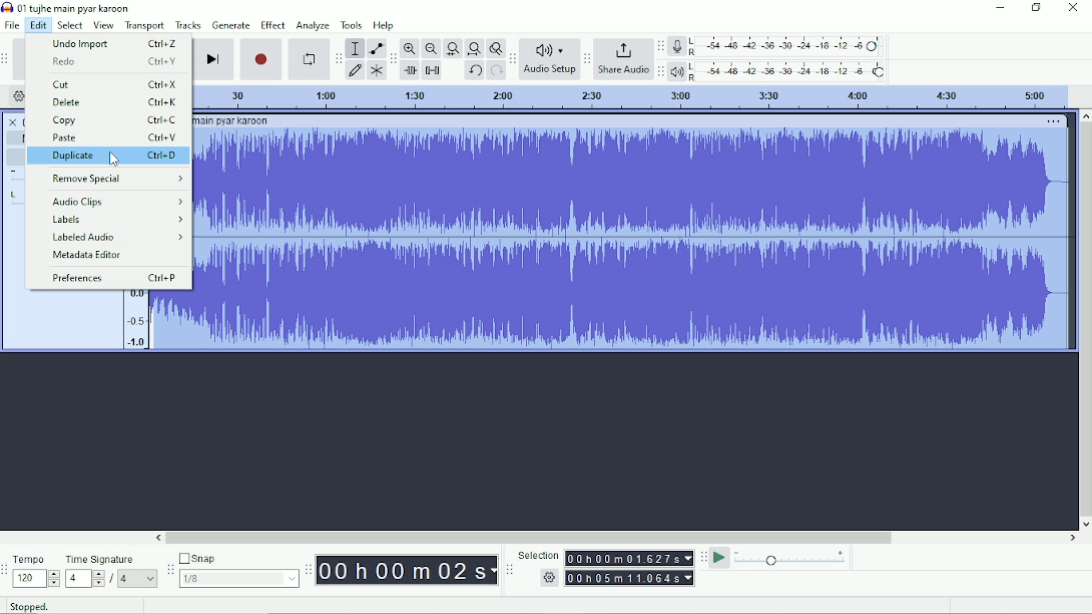 This screenshot has width=1092, height=614. Describe the element at coordinates (117, 179) in the screenshot. I see `Remove Special` at that location.